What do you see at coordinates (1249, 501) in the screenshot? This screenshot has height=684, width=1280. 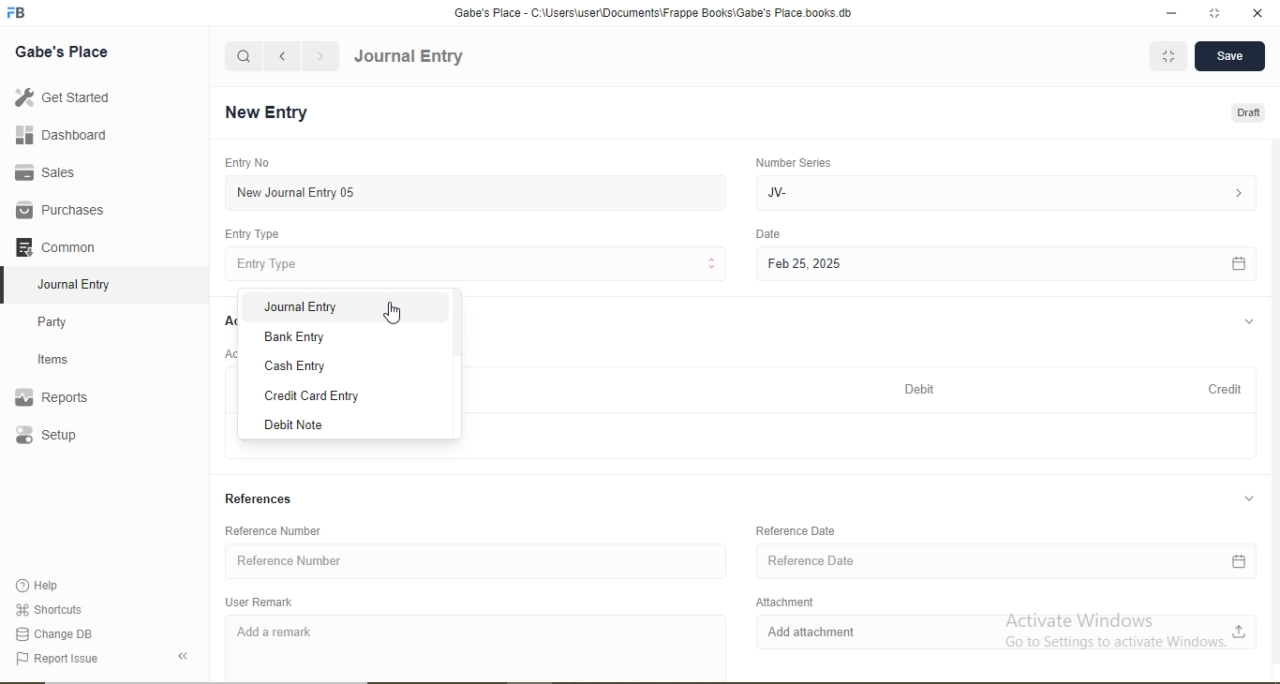 I see `collapse/expand` at bounding box center [1249, 501].